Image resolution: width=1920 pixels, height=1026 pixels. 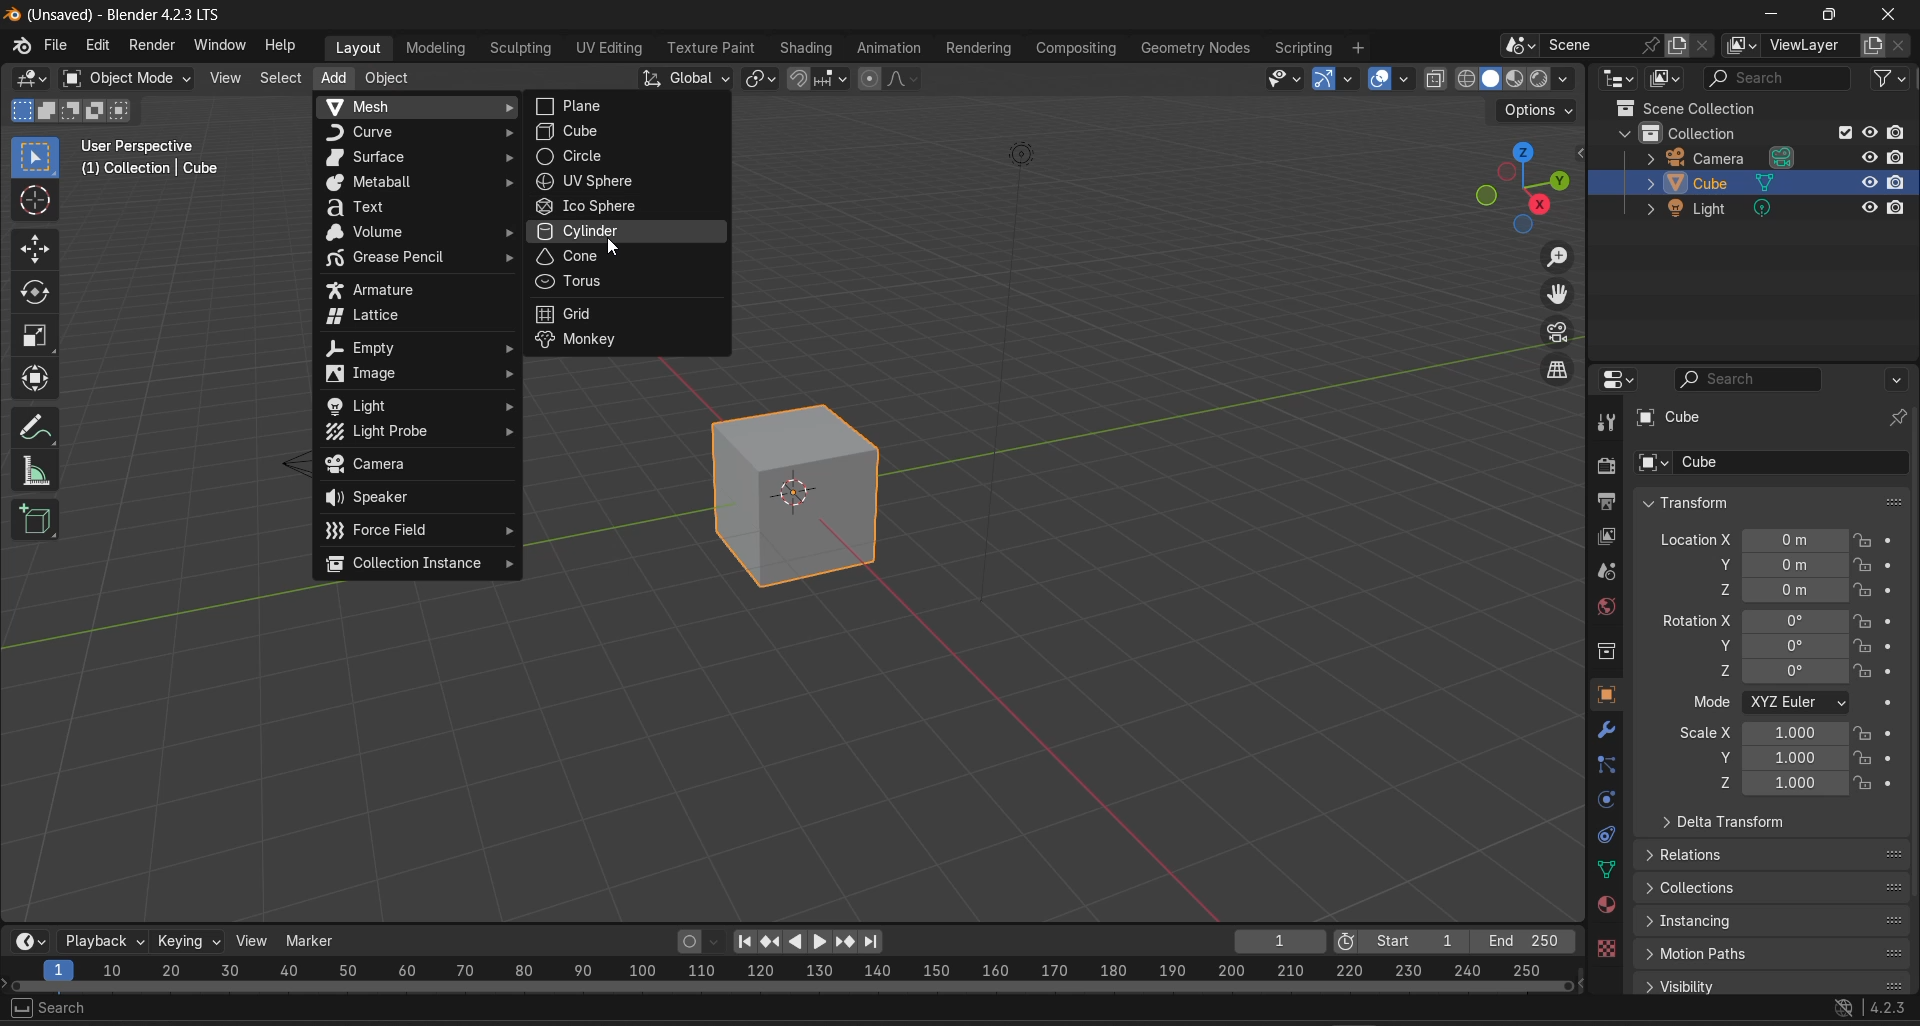 I want to click on camera, so click(x=1725, y=156).